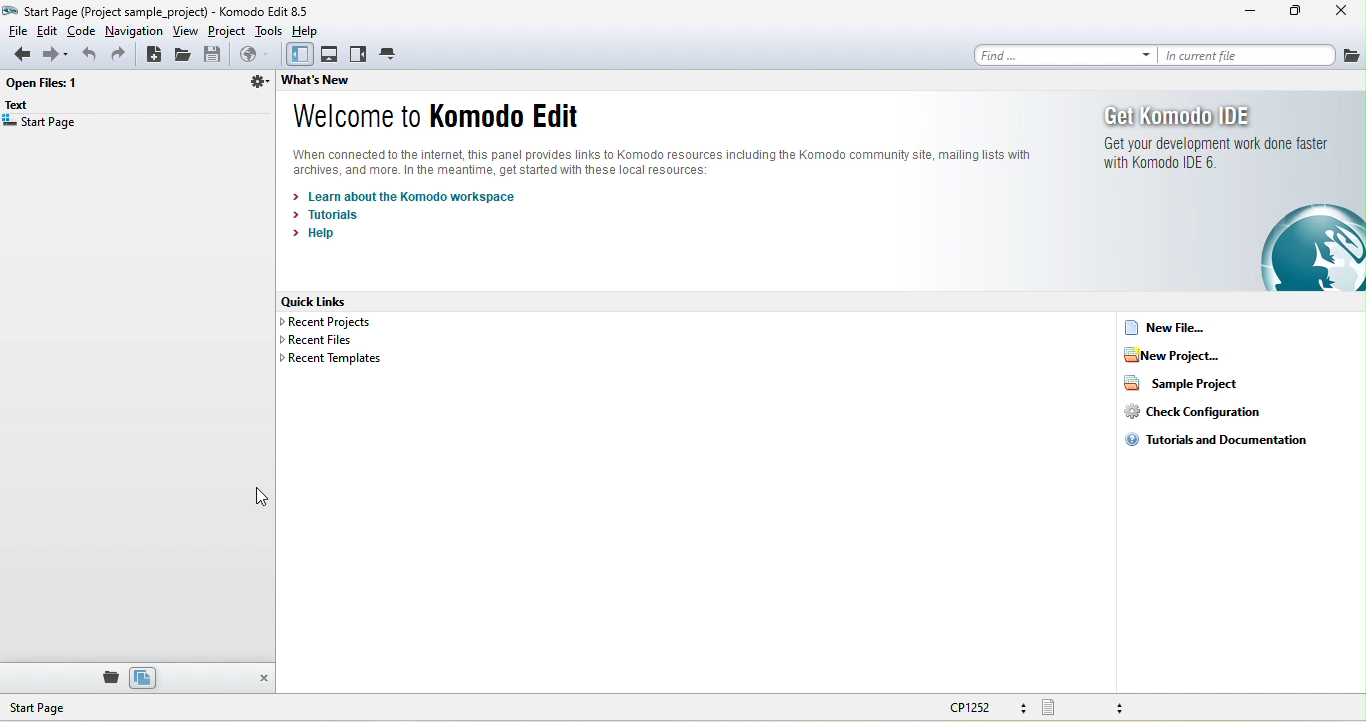 The image size is (1366, 722). I want to click on start page, so click(41, 125).